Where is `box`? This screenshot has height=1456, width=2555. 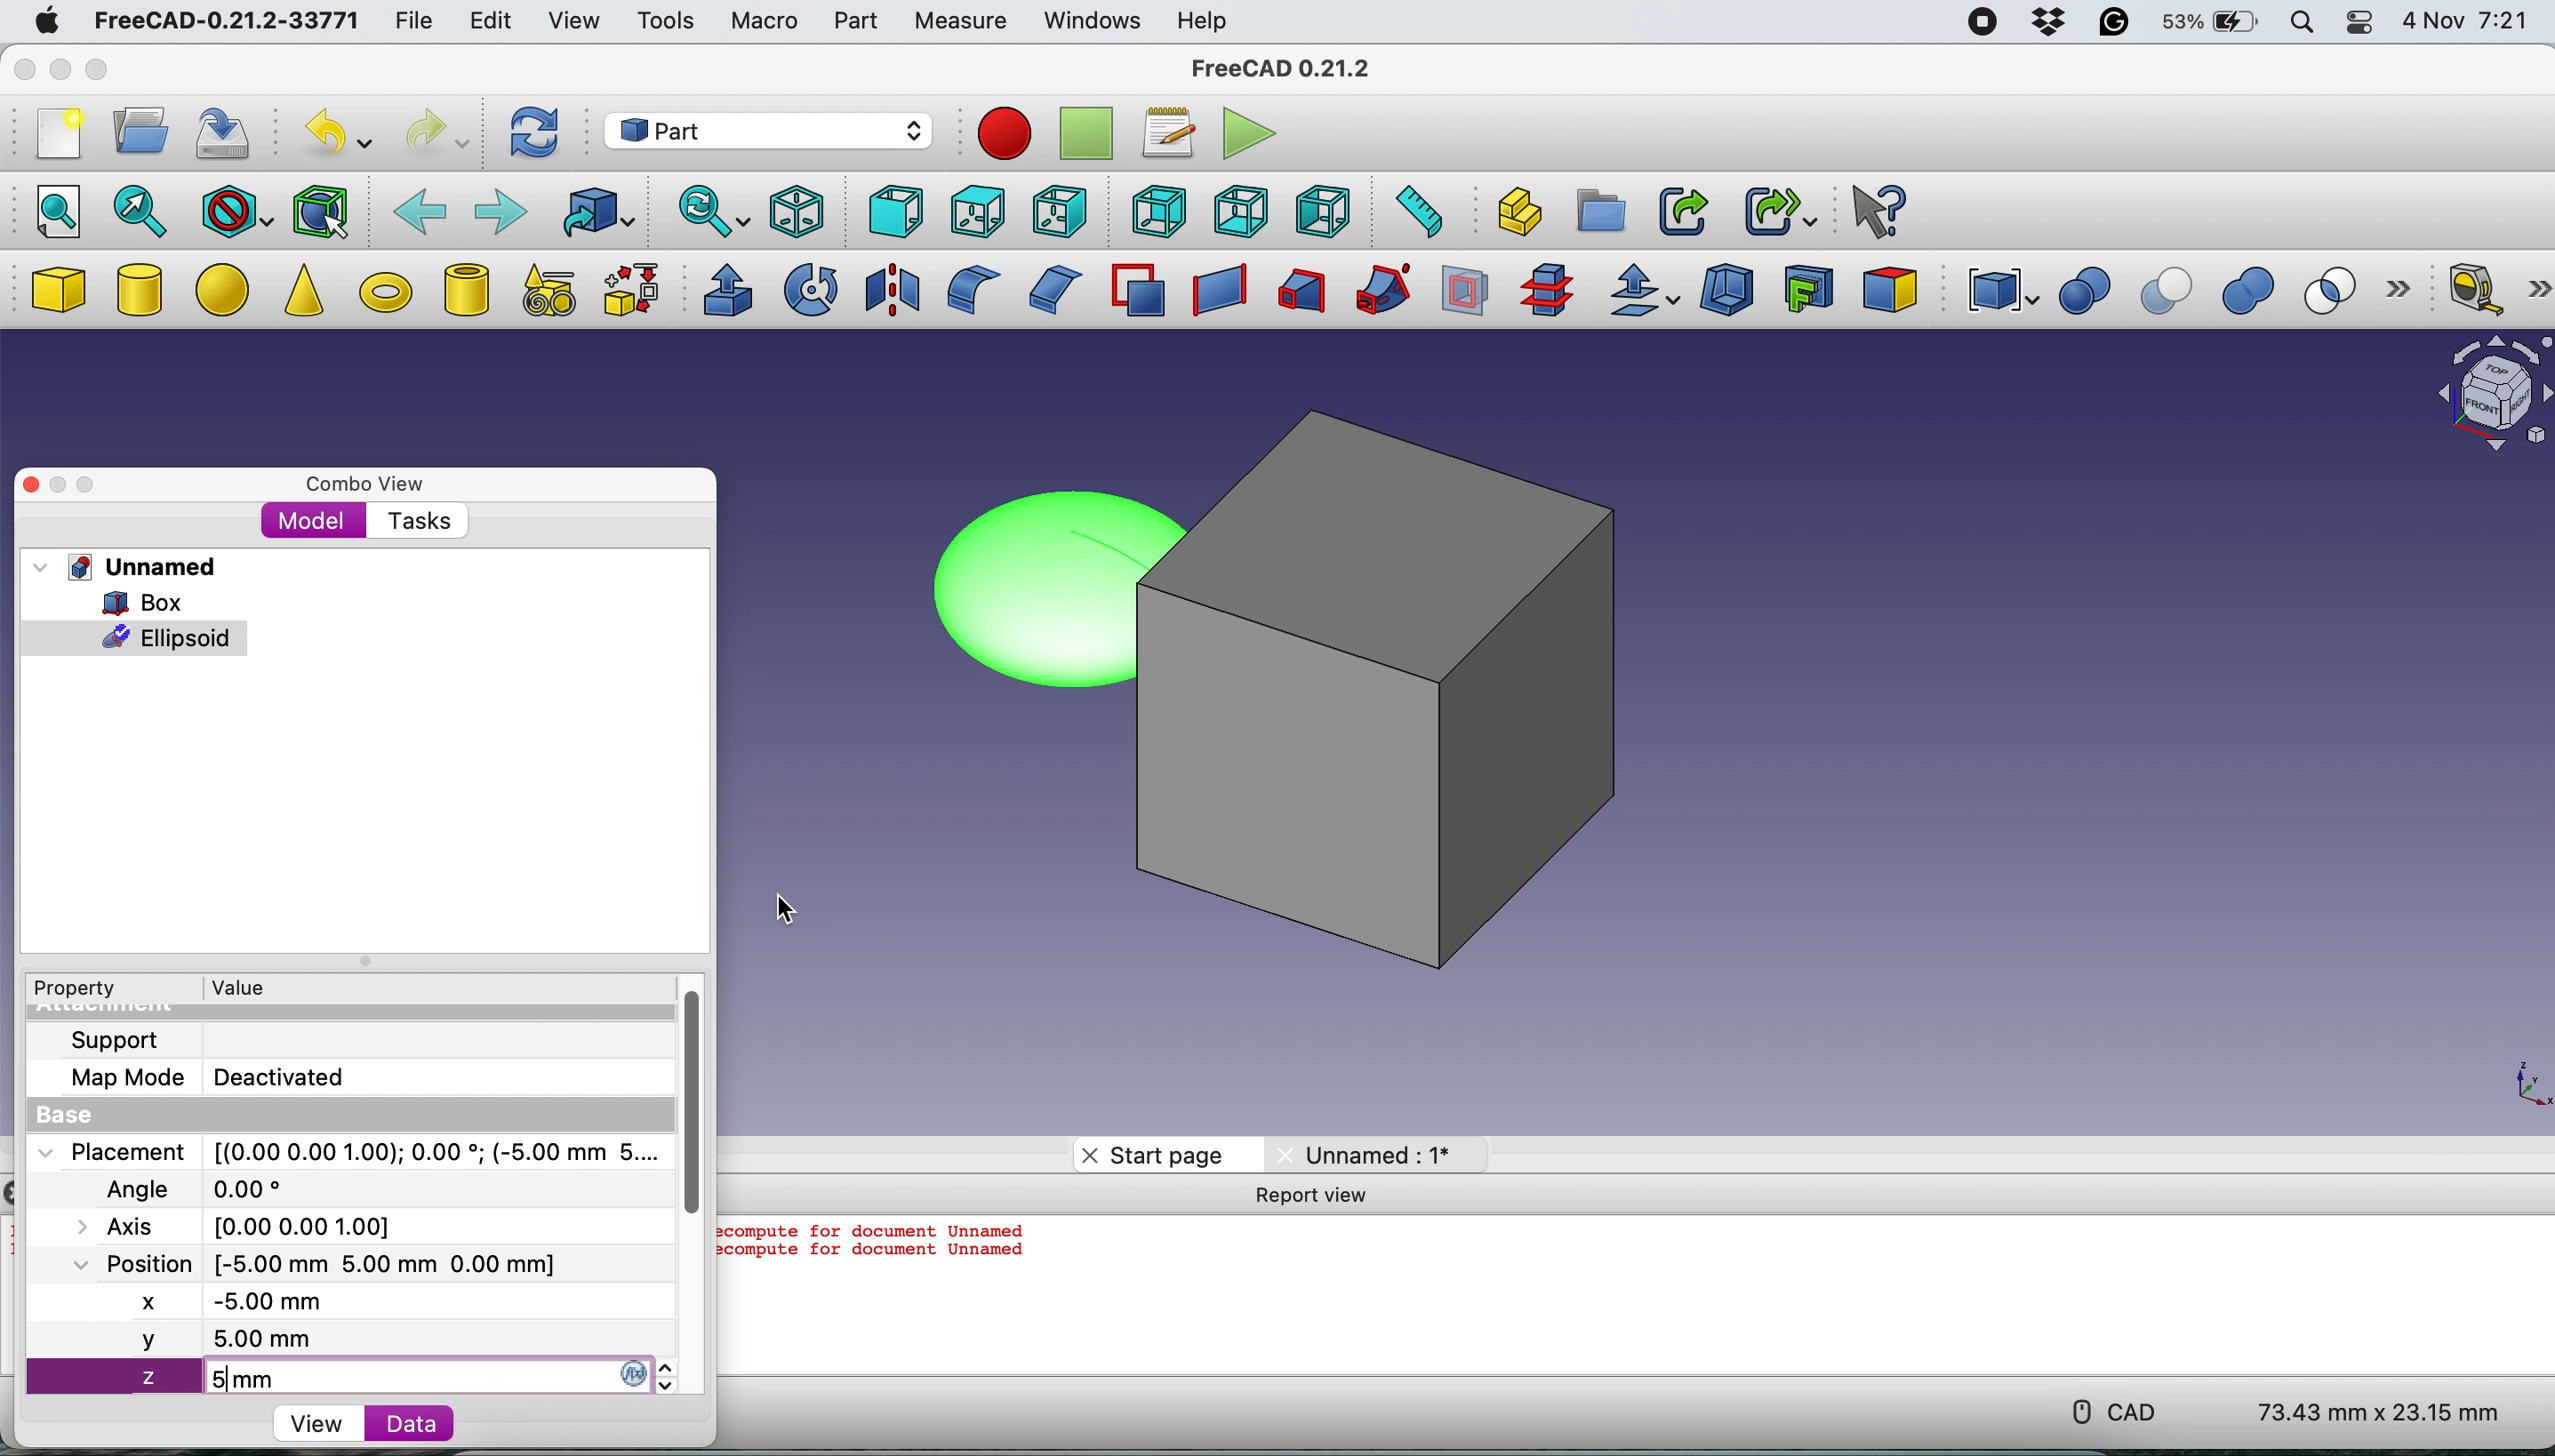
box is located at coordinates (1398, 680).